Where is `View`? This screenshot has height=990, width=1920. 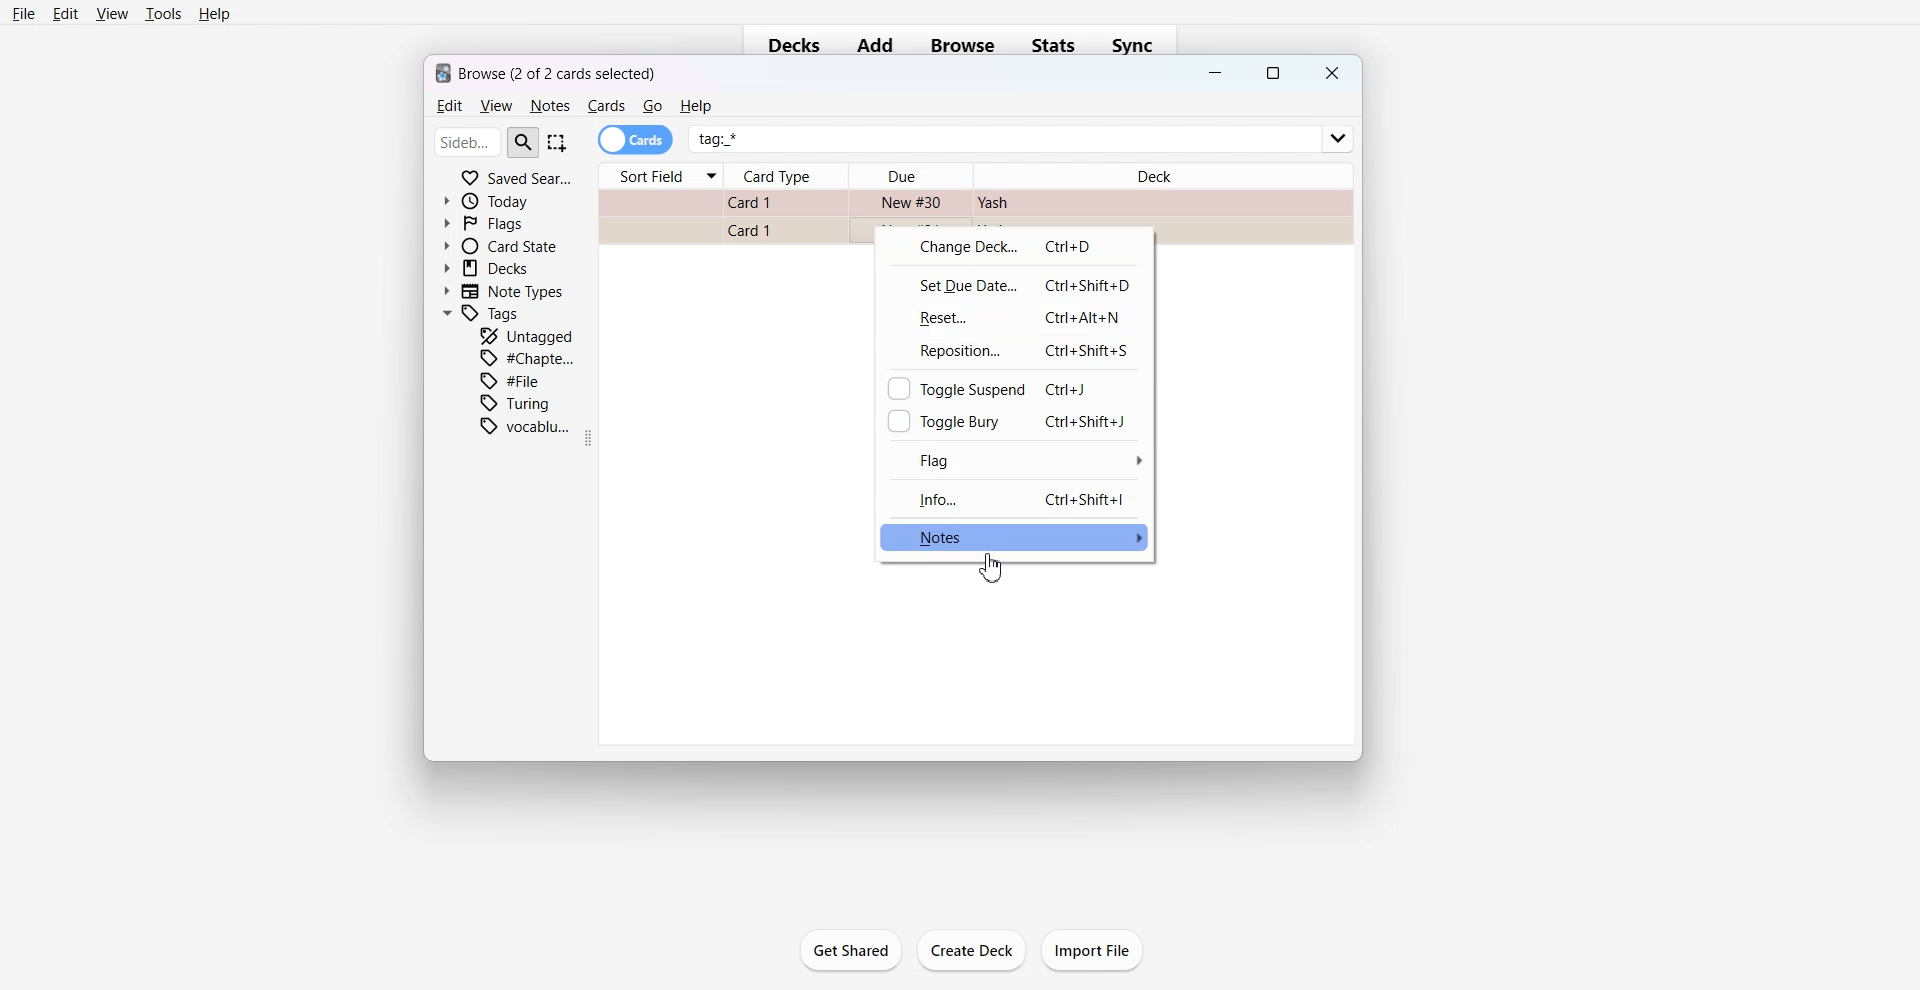 View is located at coordinates (111, 13).